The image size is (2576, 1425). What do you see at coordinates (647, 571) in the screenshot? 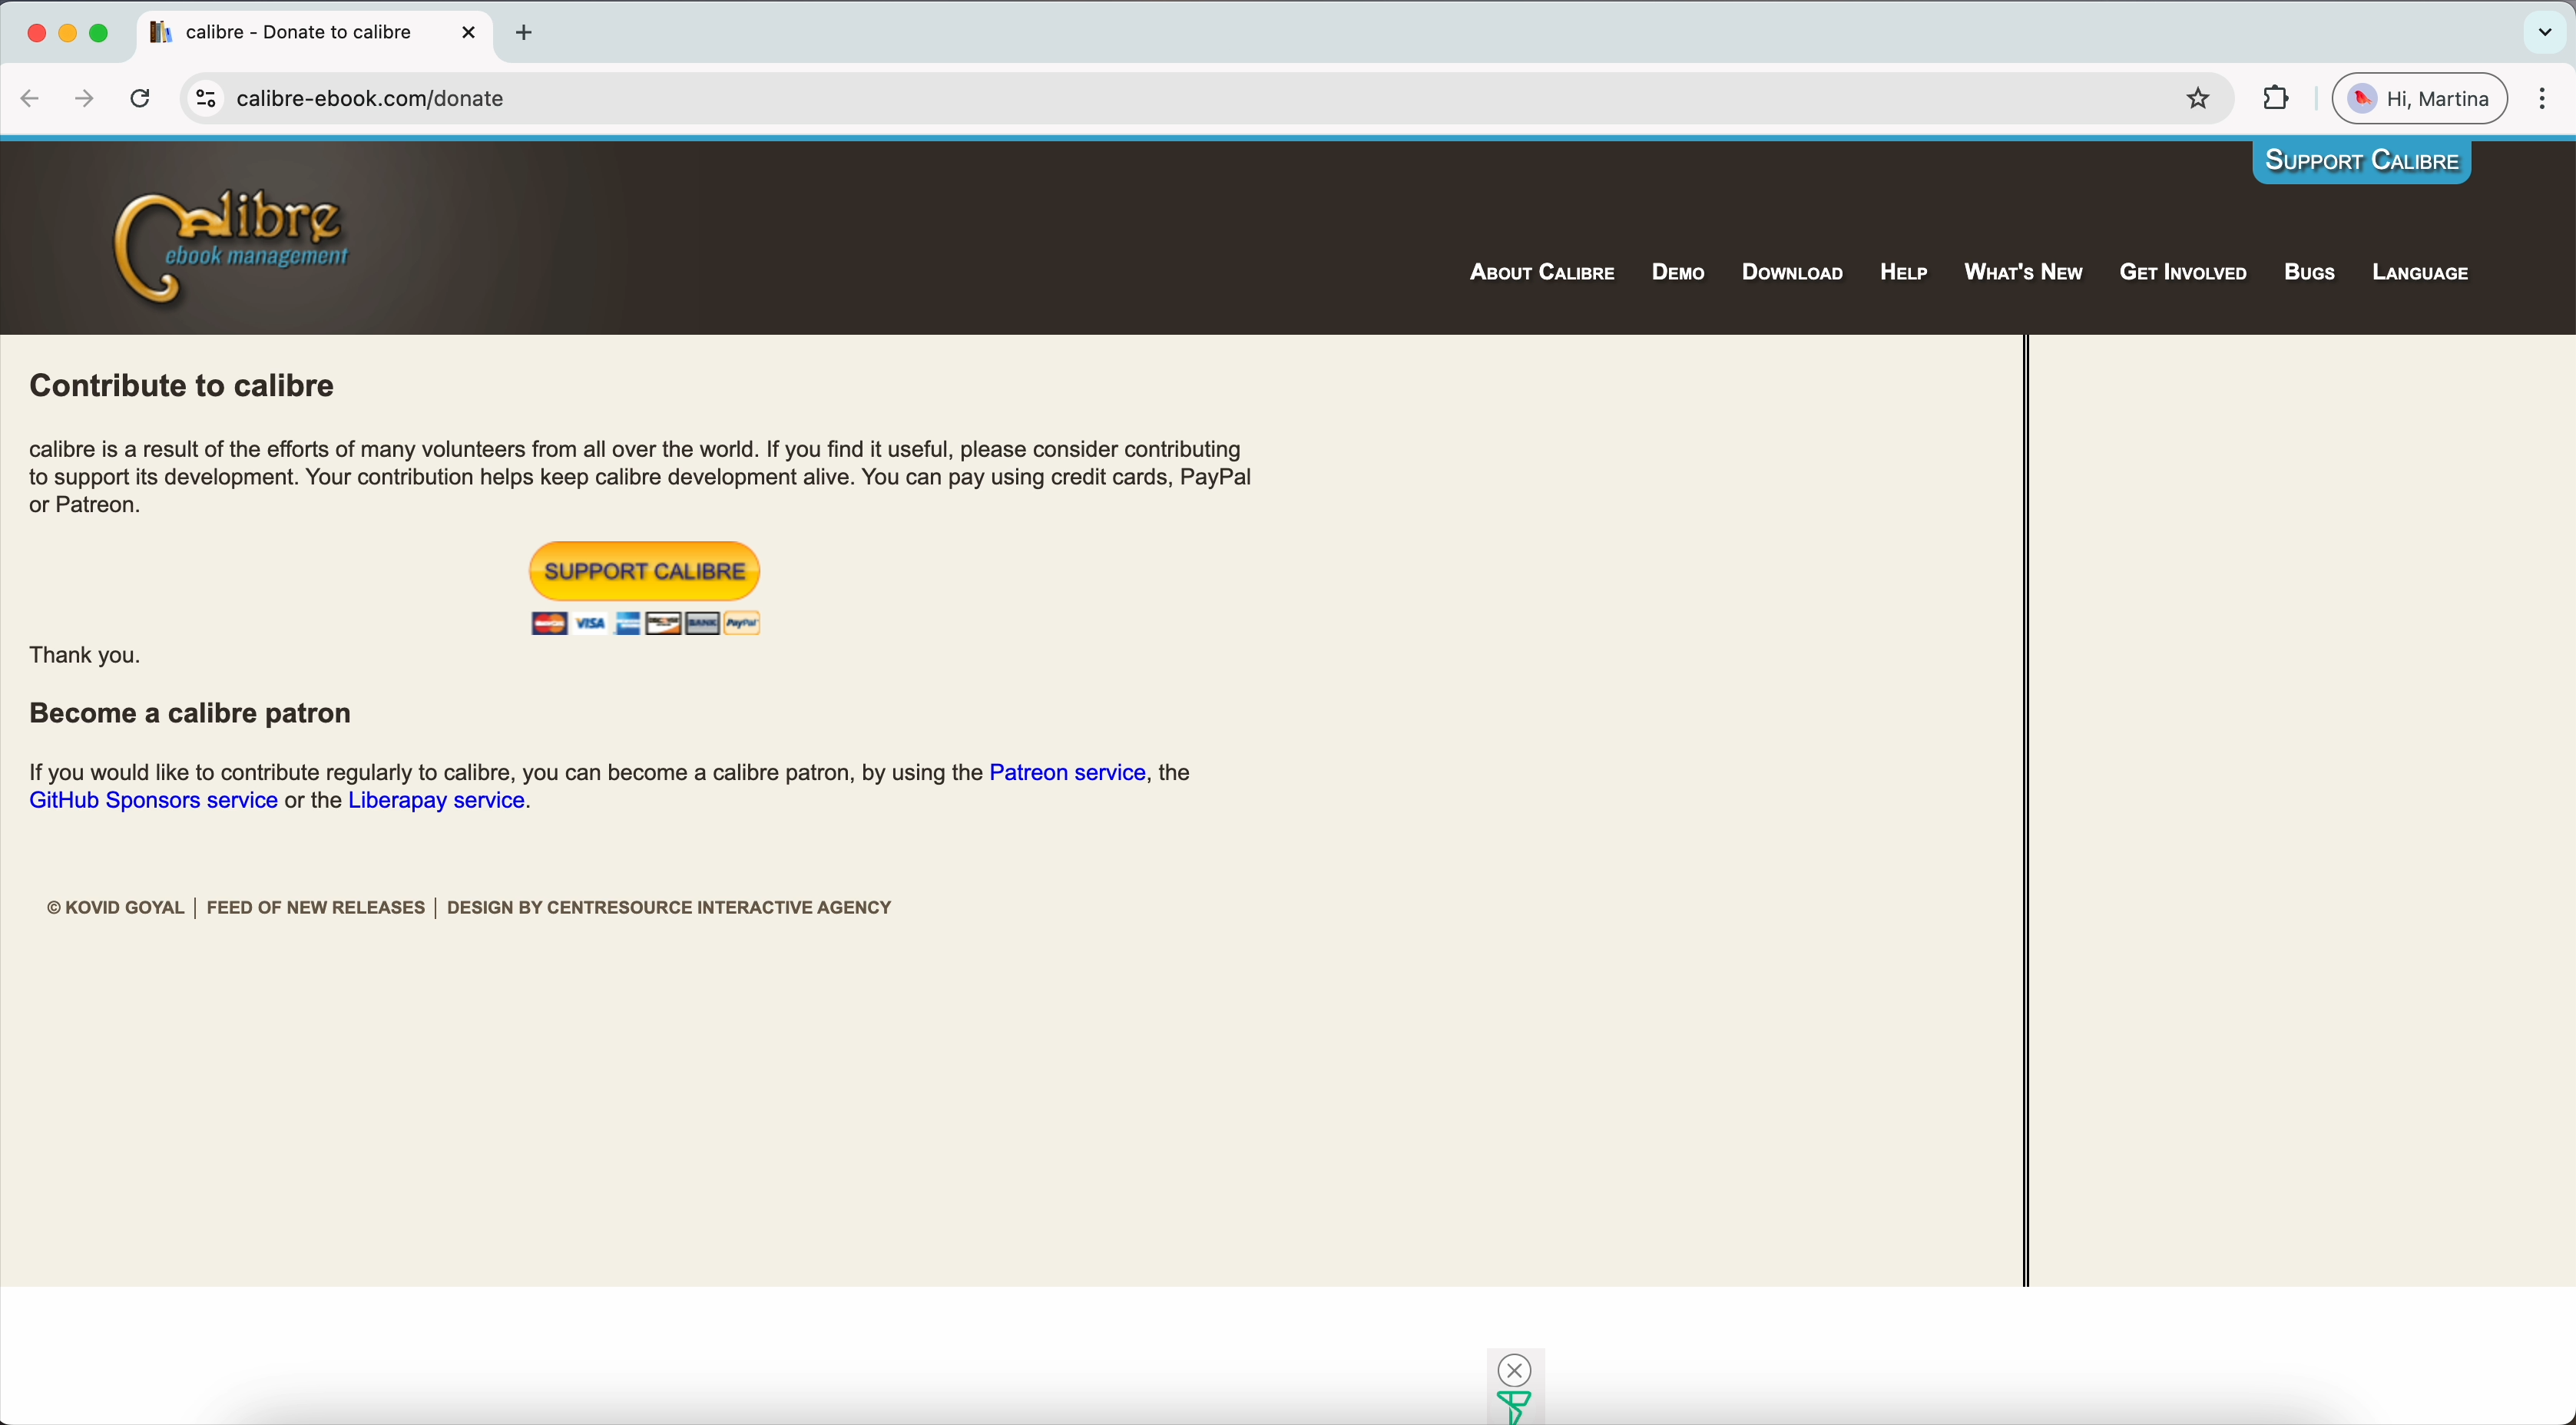
I see `support calibre` at bounding box center [647, 571].